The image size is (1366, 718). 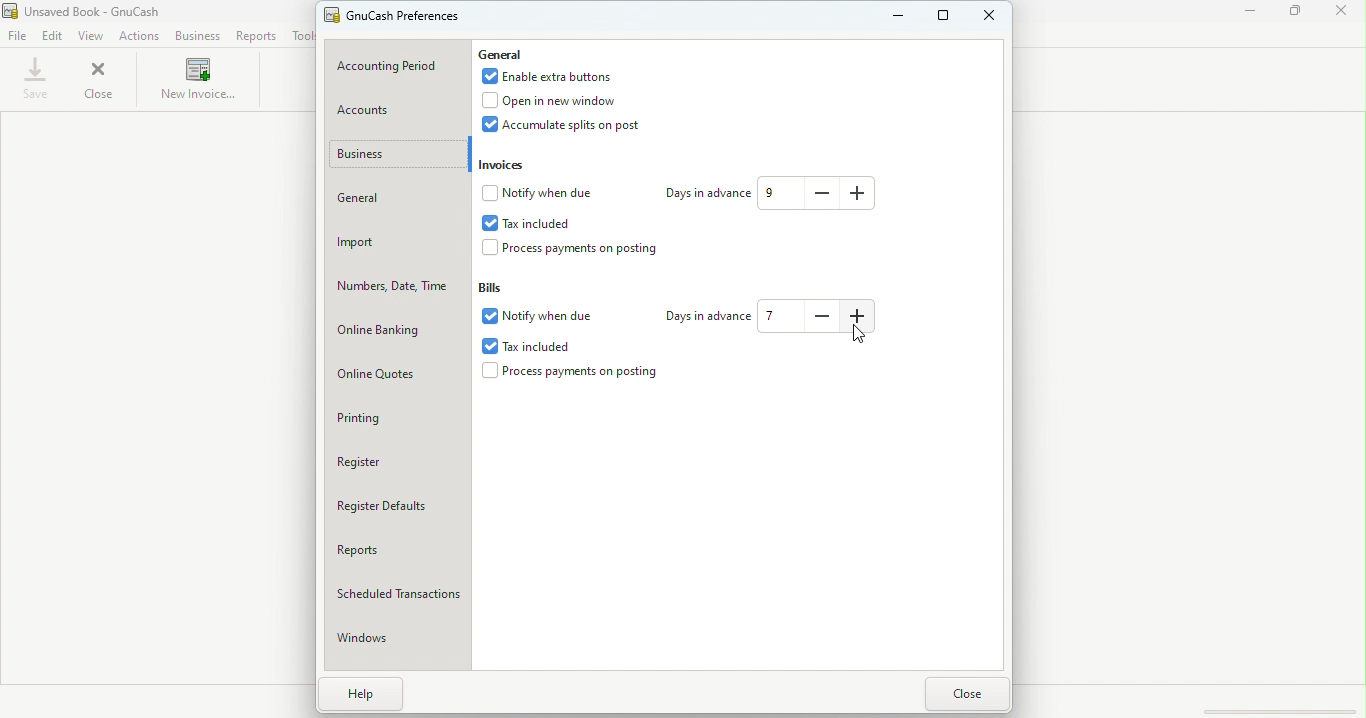 What do you see at coordinates (575, 125) in the screenshot?
I see `Accumulate splits on posts` at bounding box center [575, 125].